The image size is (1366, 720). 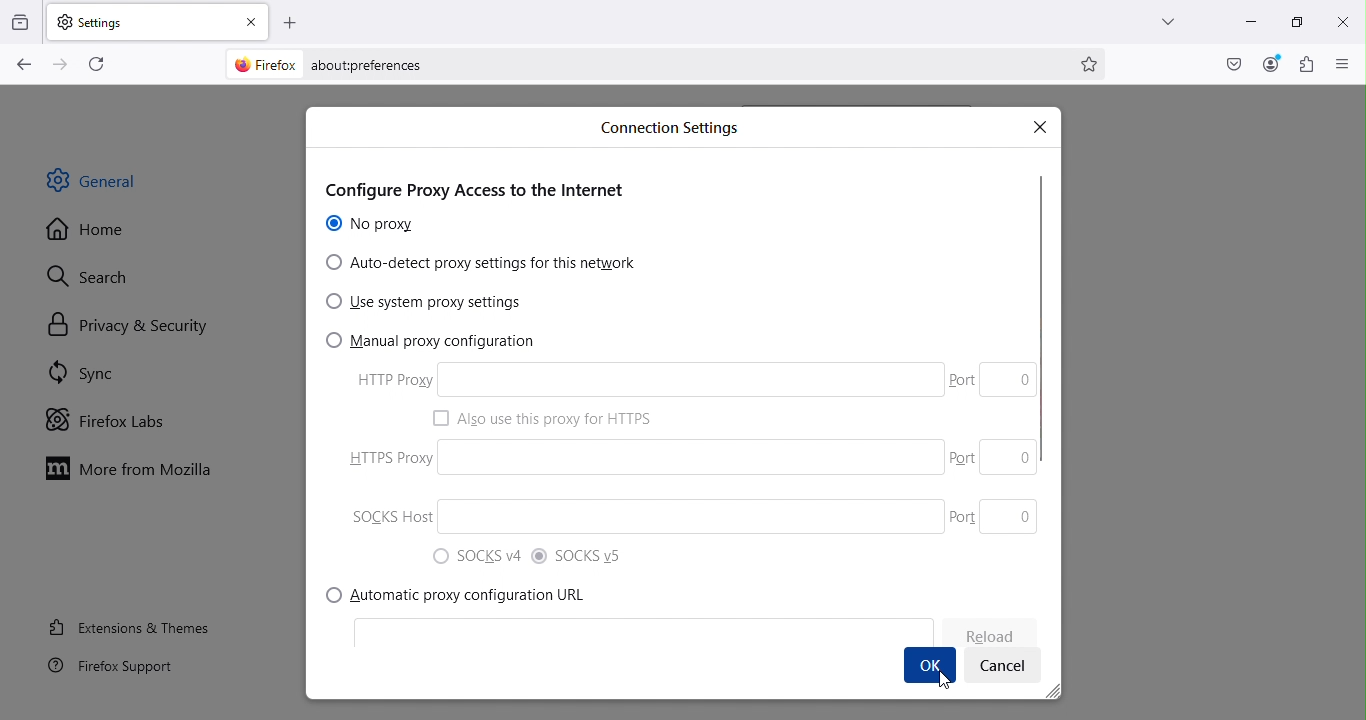 What do you see at coordinates (1093, 66) in the screenshot?
I see `Bookmark this page` at bounding box center [1093, 66].